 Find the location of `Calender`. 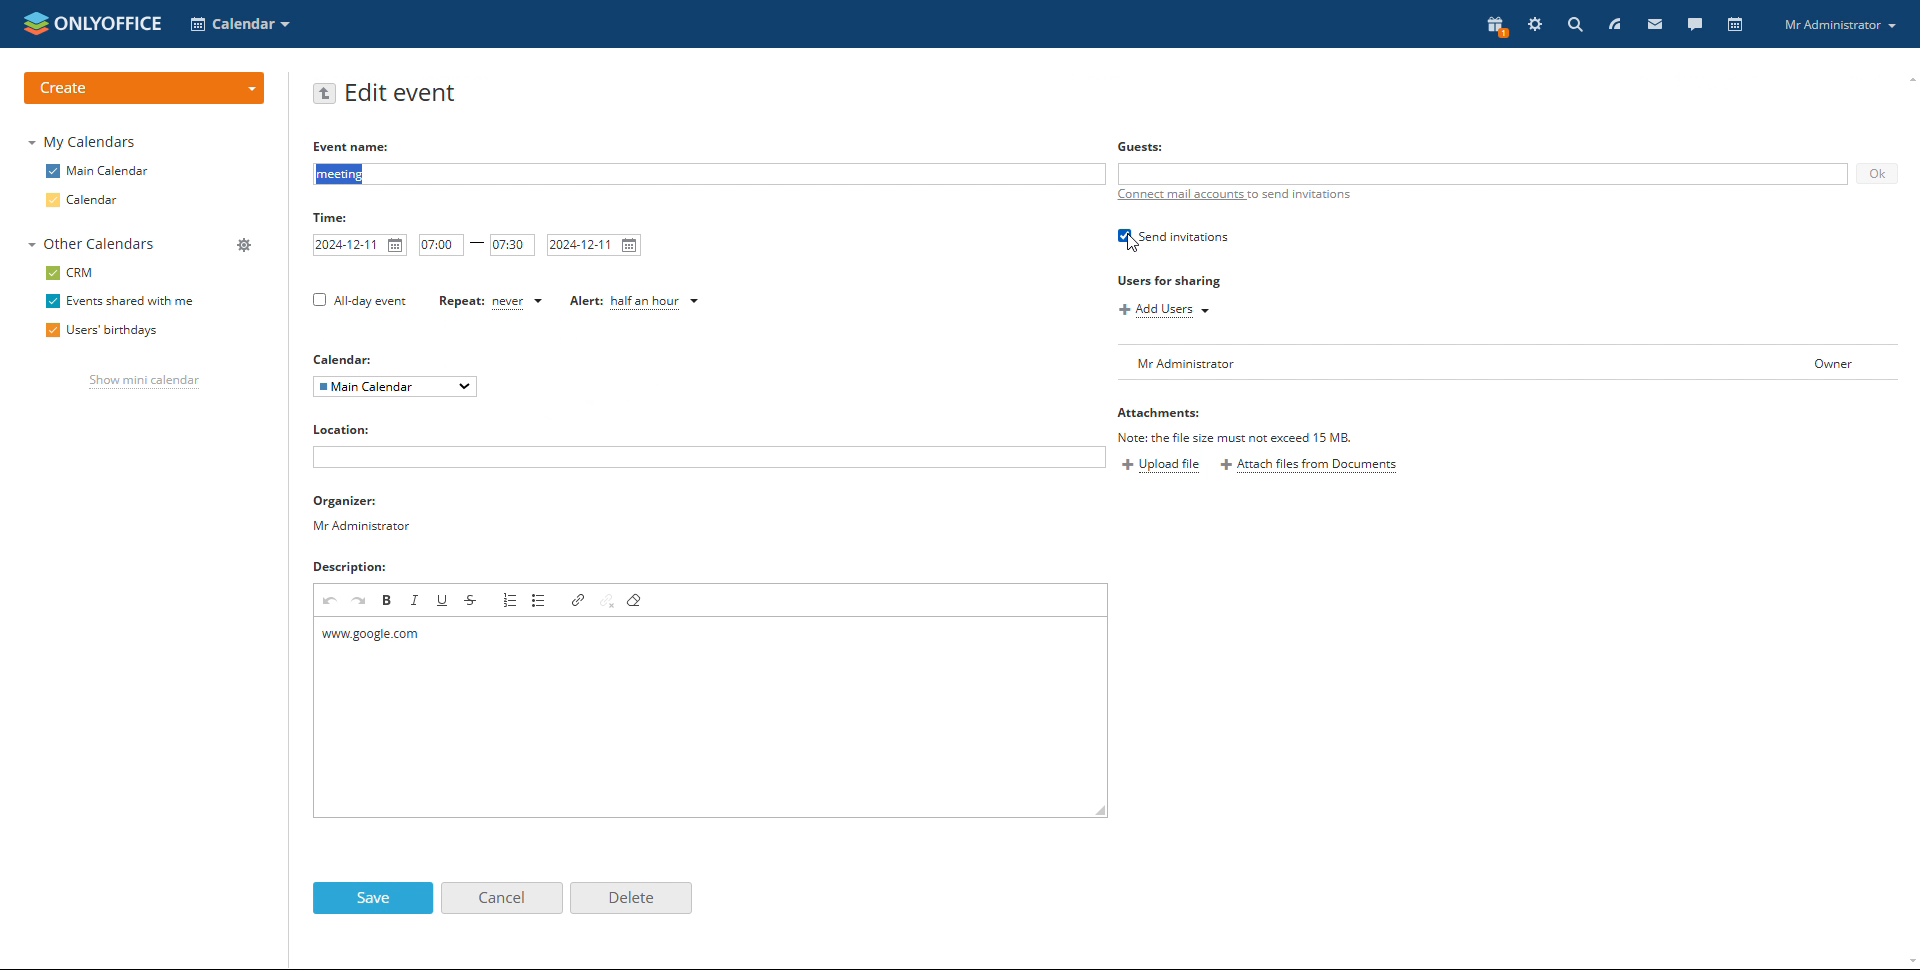

Calender is located at coordinates (344, 357).